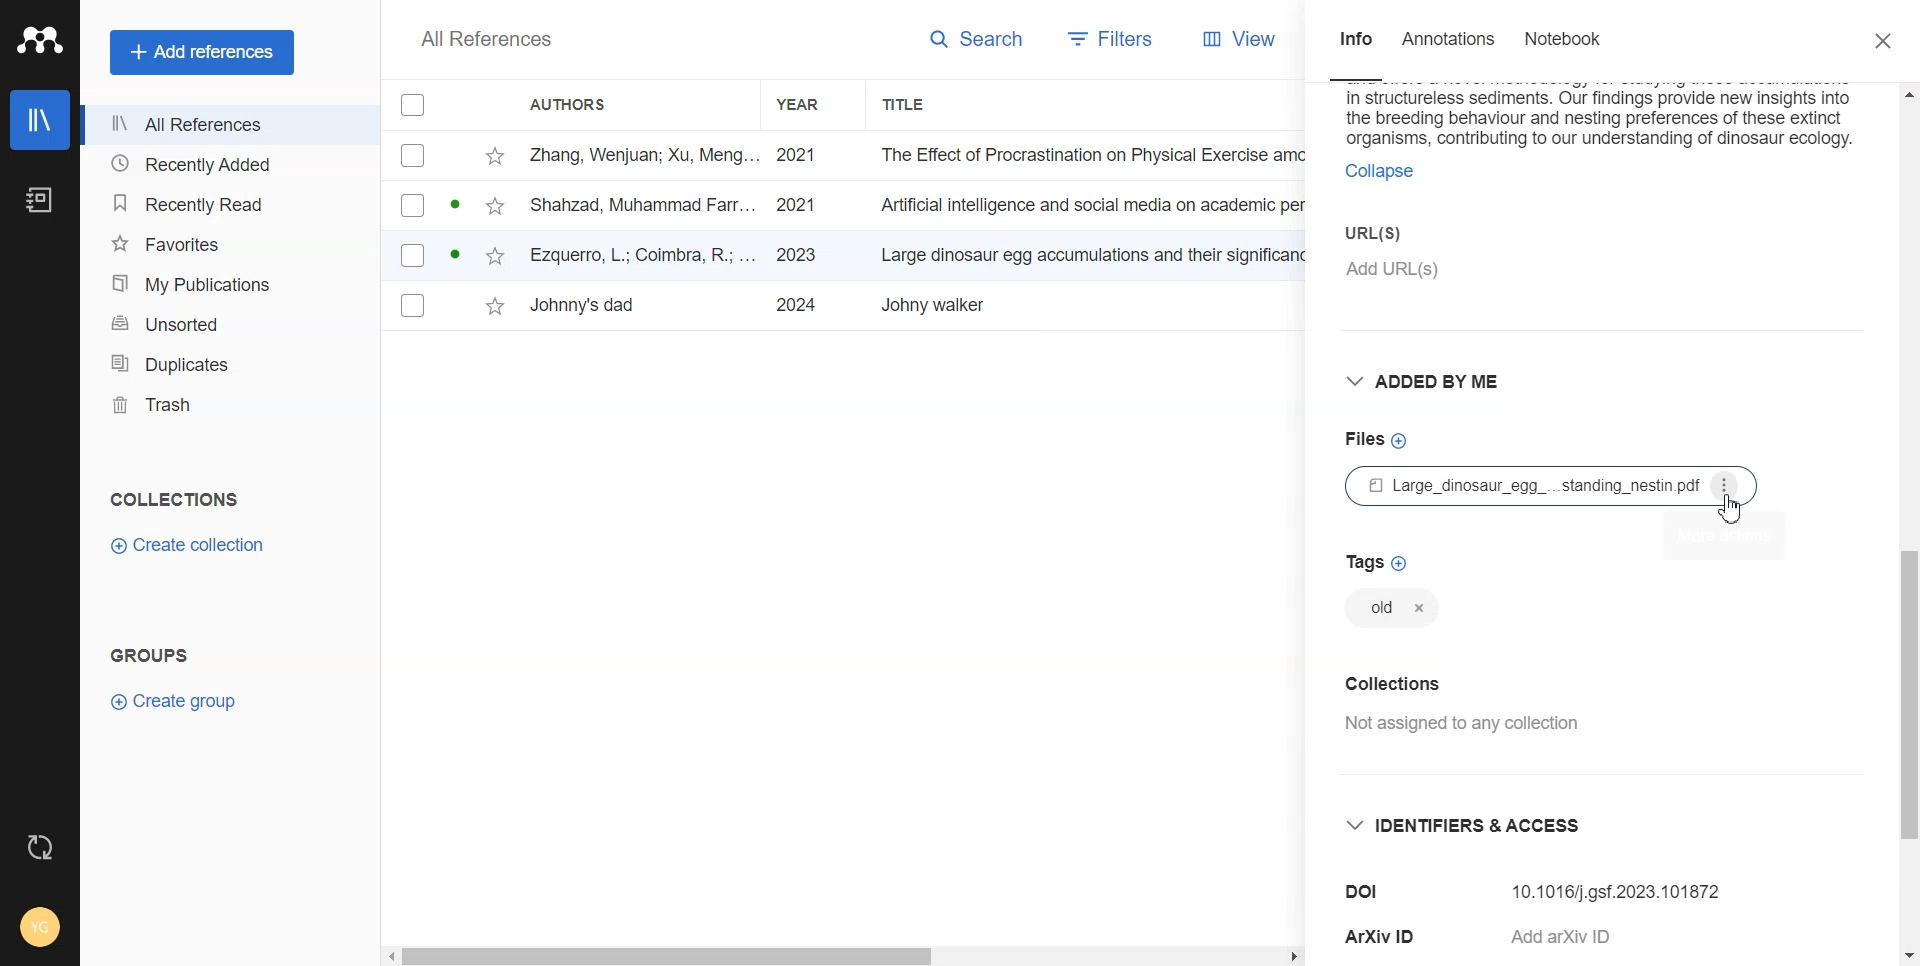 The height and width of the screenshot is (966, 1920). Describe the element at coordinates (221, 200) in the screenshot. I see `Recently Read` at that location.